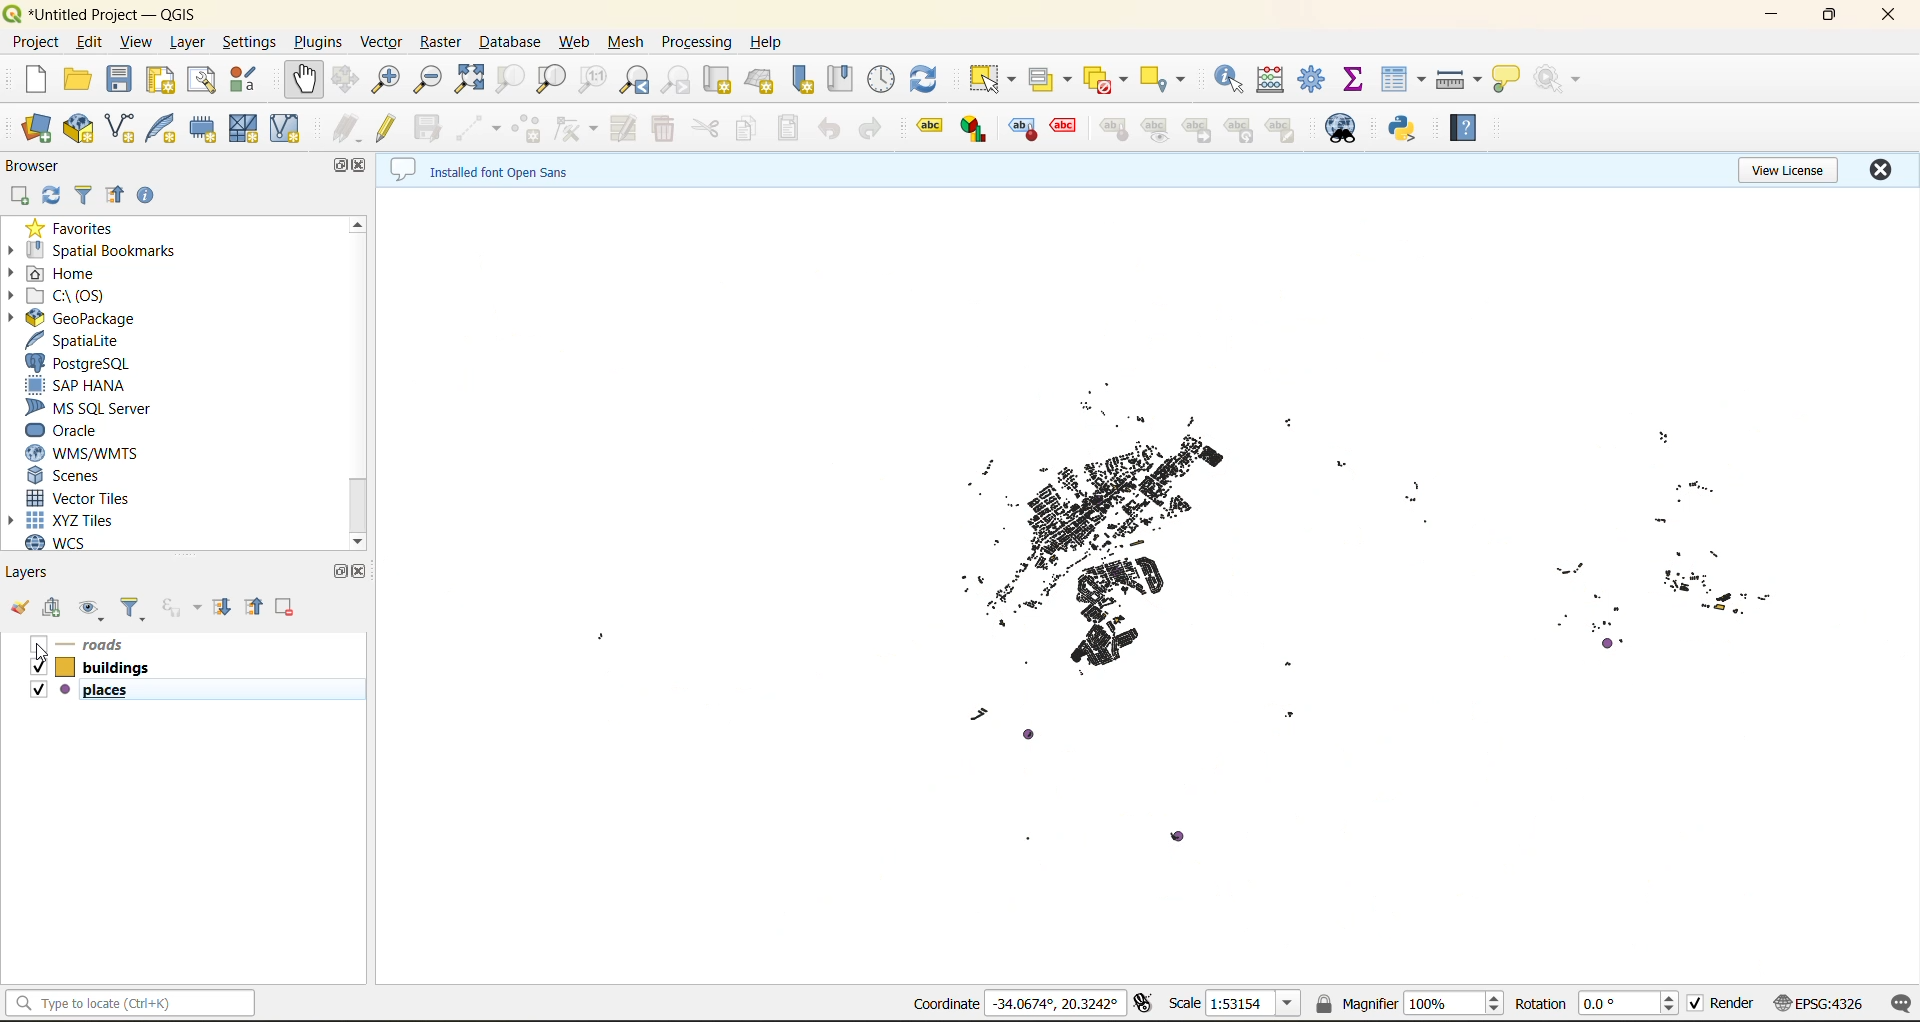 This screenshot has width=1920, height=1022. What do you see at coordinates (1463, 131) in the screenshot?
I see `help` at bounding box center [1463, 131].